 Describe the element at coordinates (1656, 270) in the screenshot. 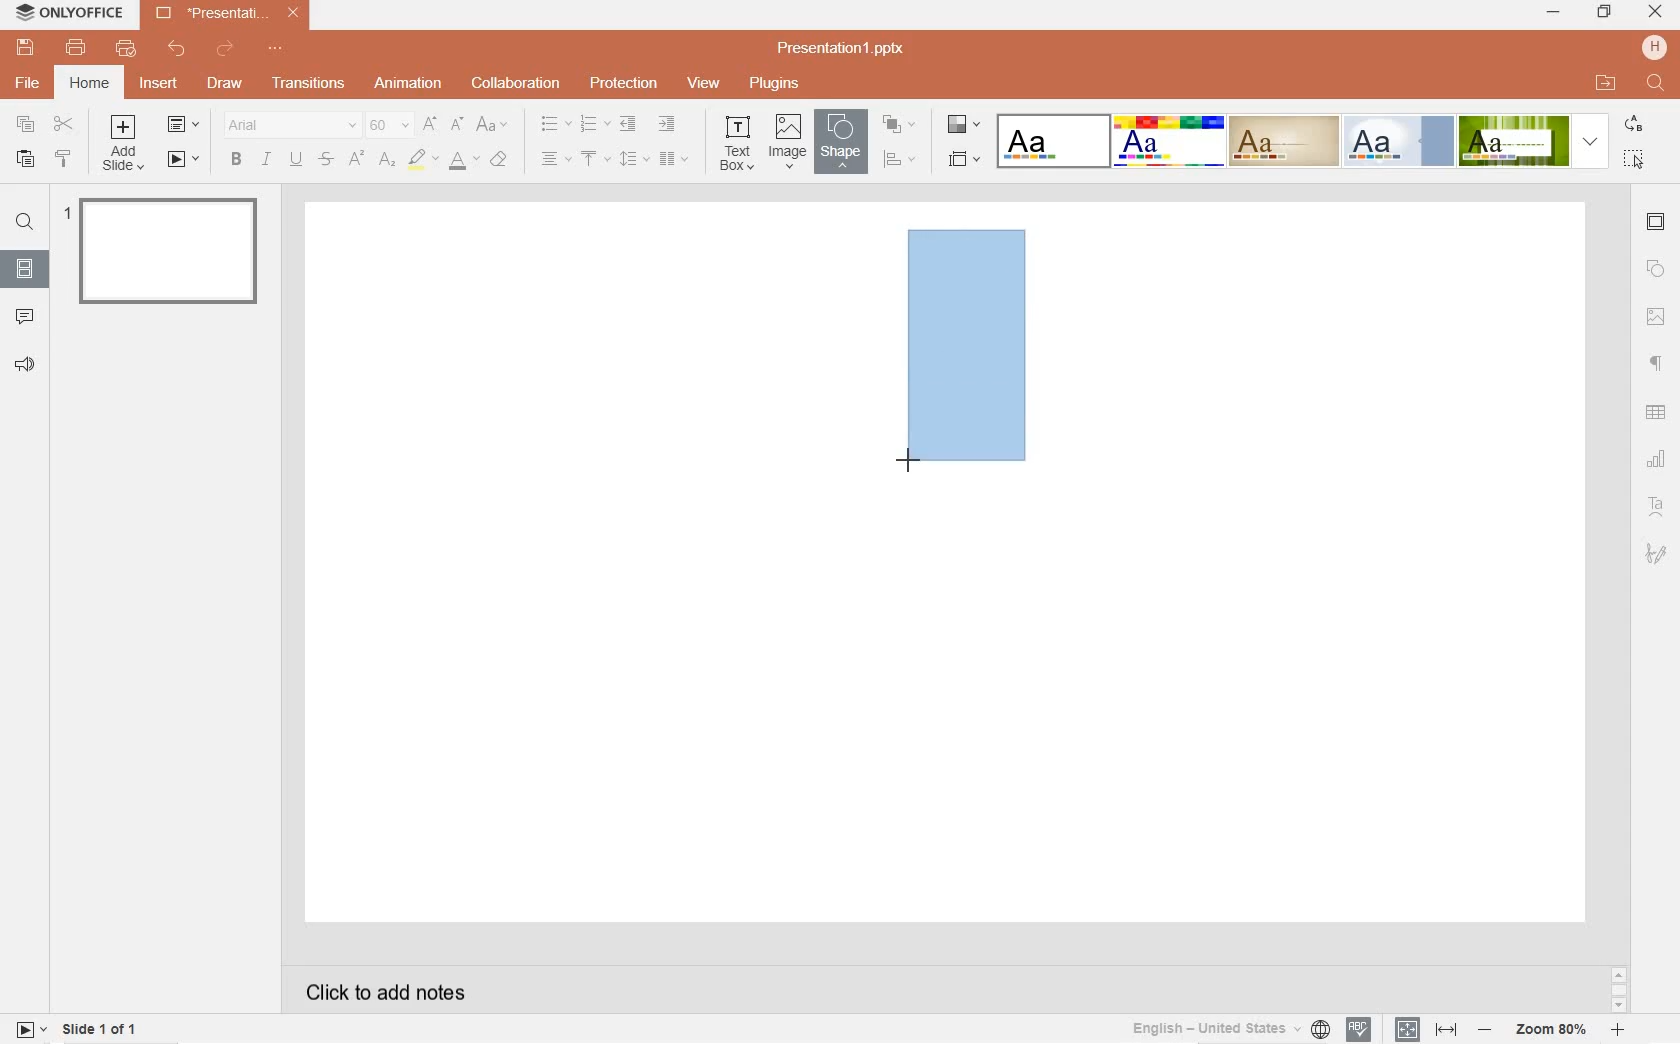

I see `shape settings` at that location.